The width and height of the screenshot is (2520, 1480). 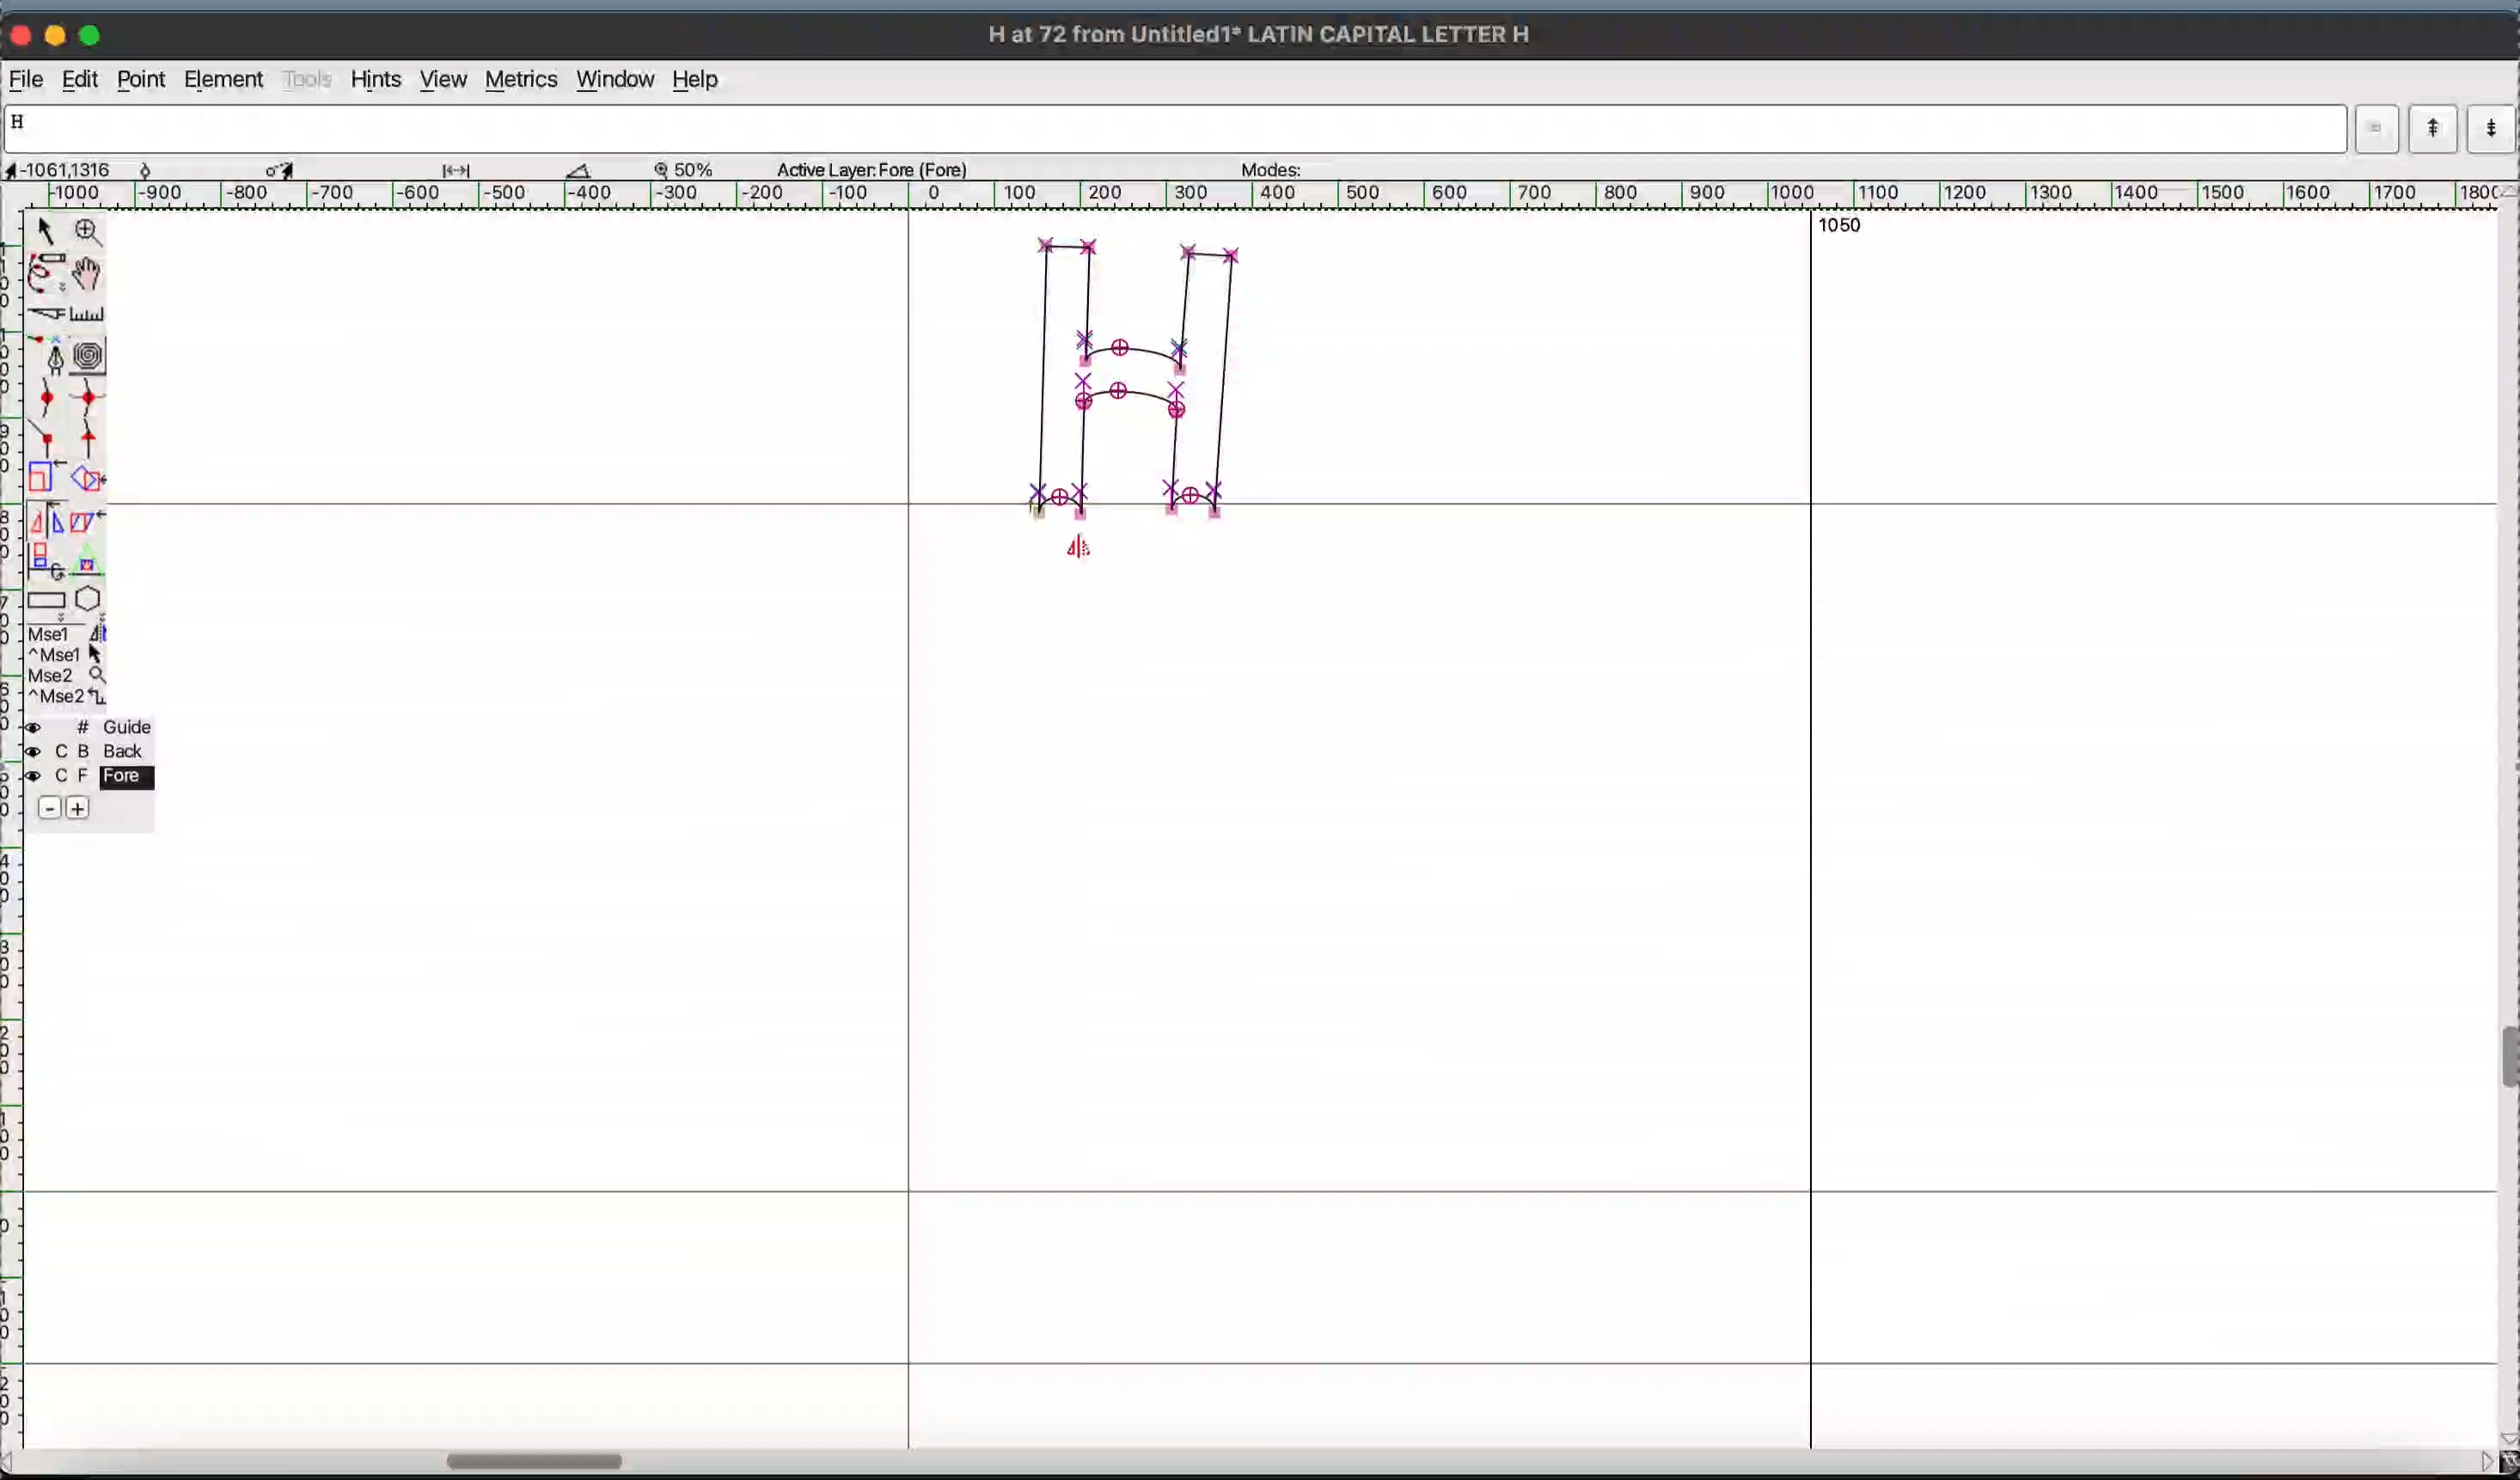 I want to click on mouse button assignment, so click(x=69, y=665).